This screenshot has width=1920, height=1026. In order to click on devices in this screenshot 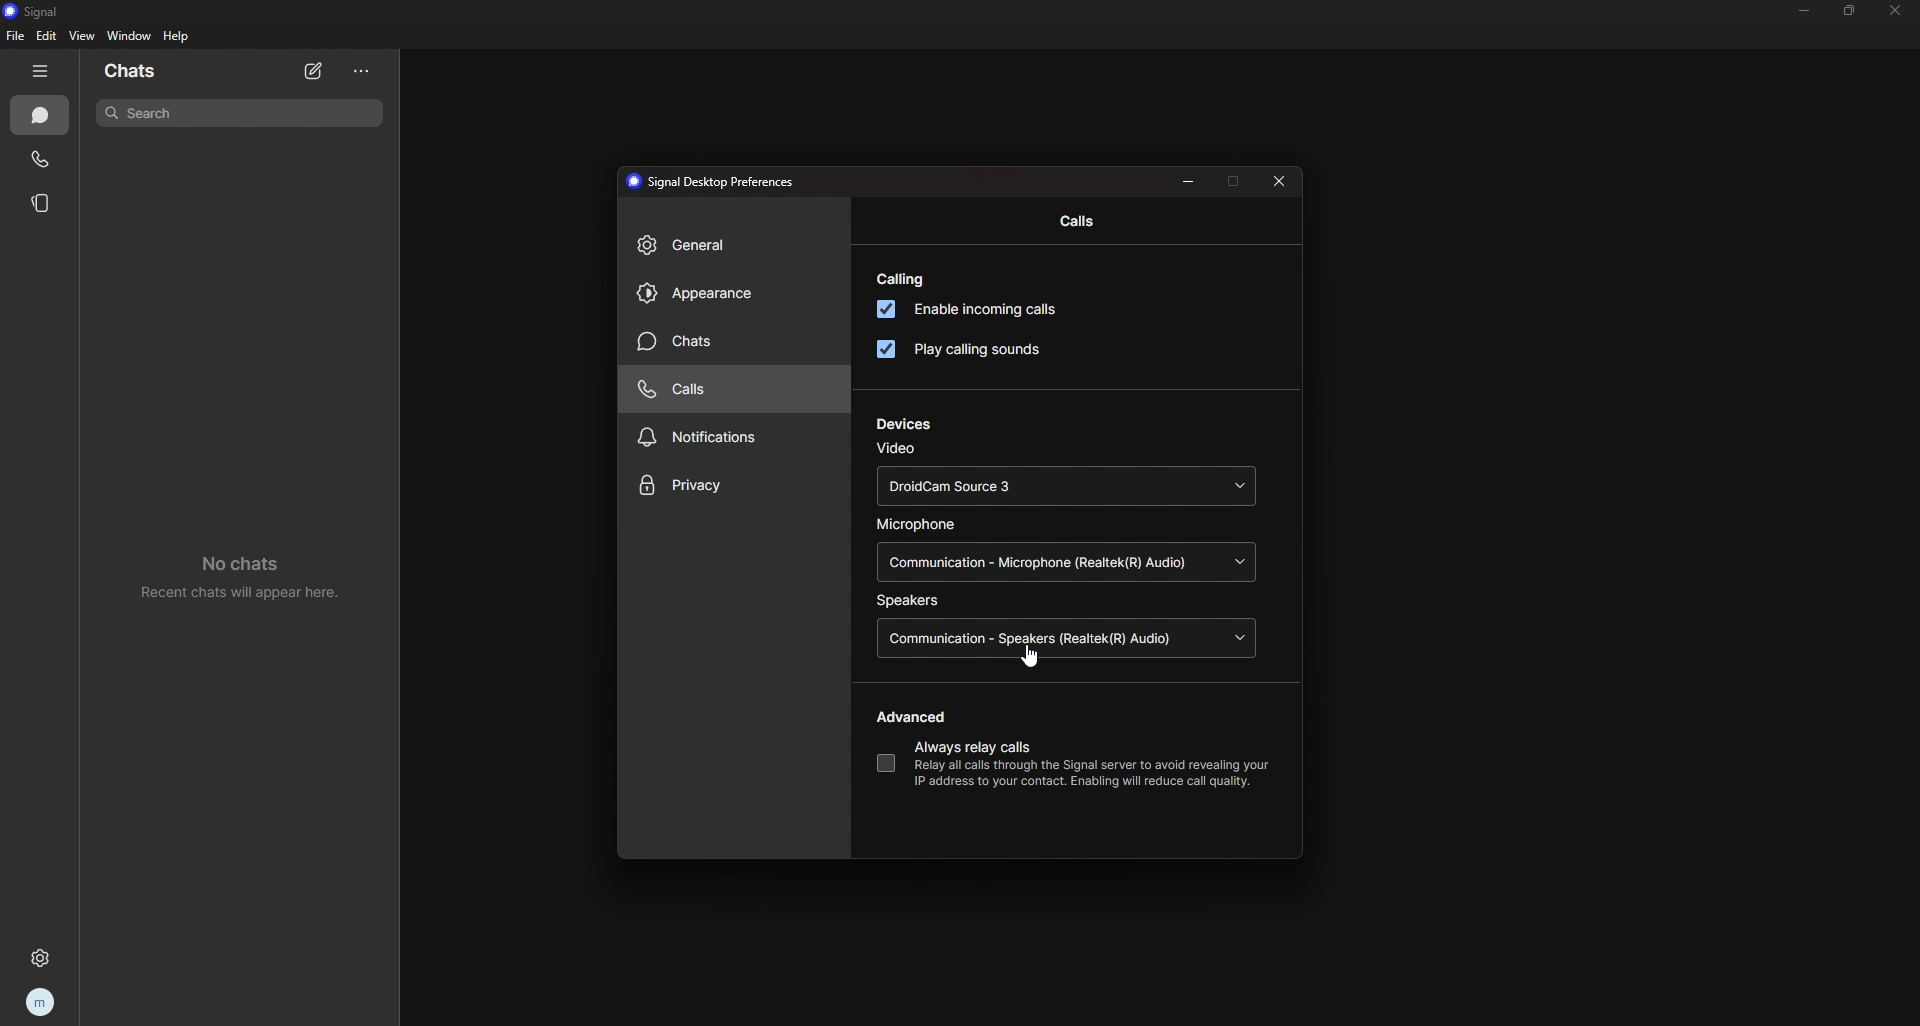, I will do `click(907, 424)`.